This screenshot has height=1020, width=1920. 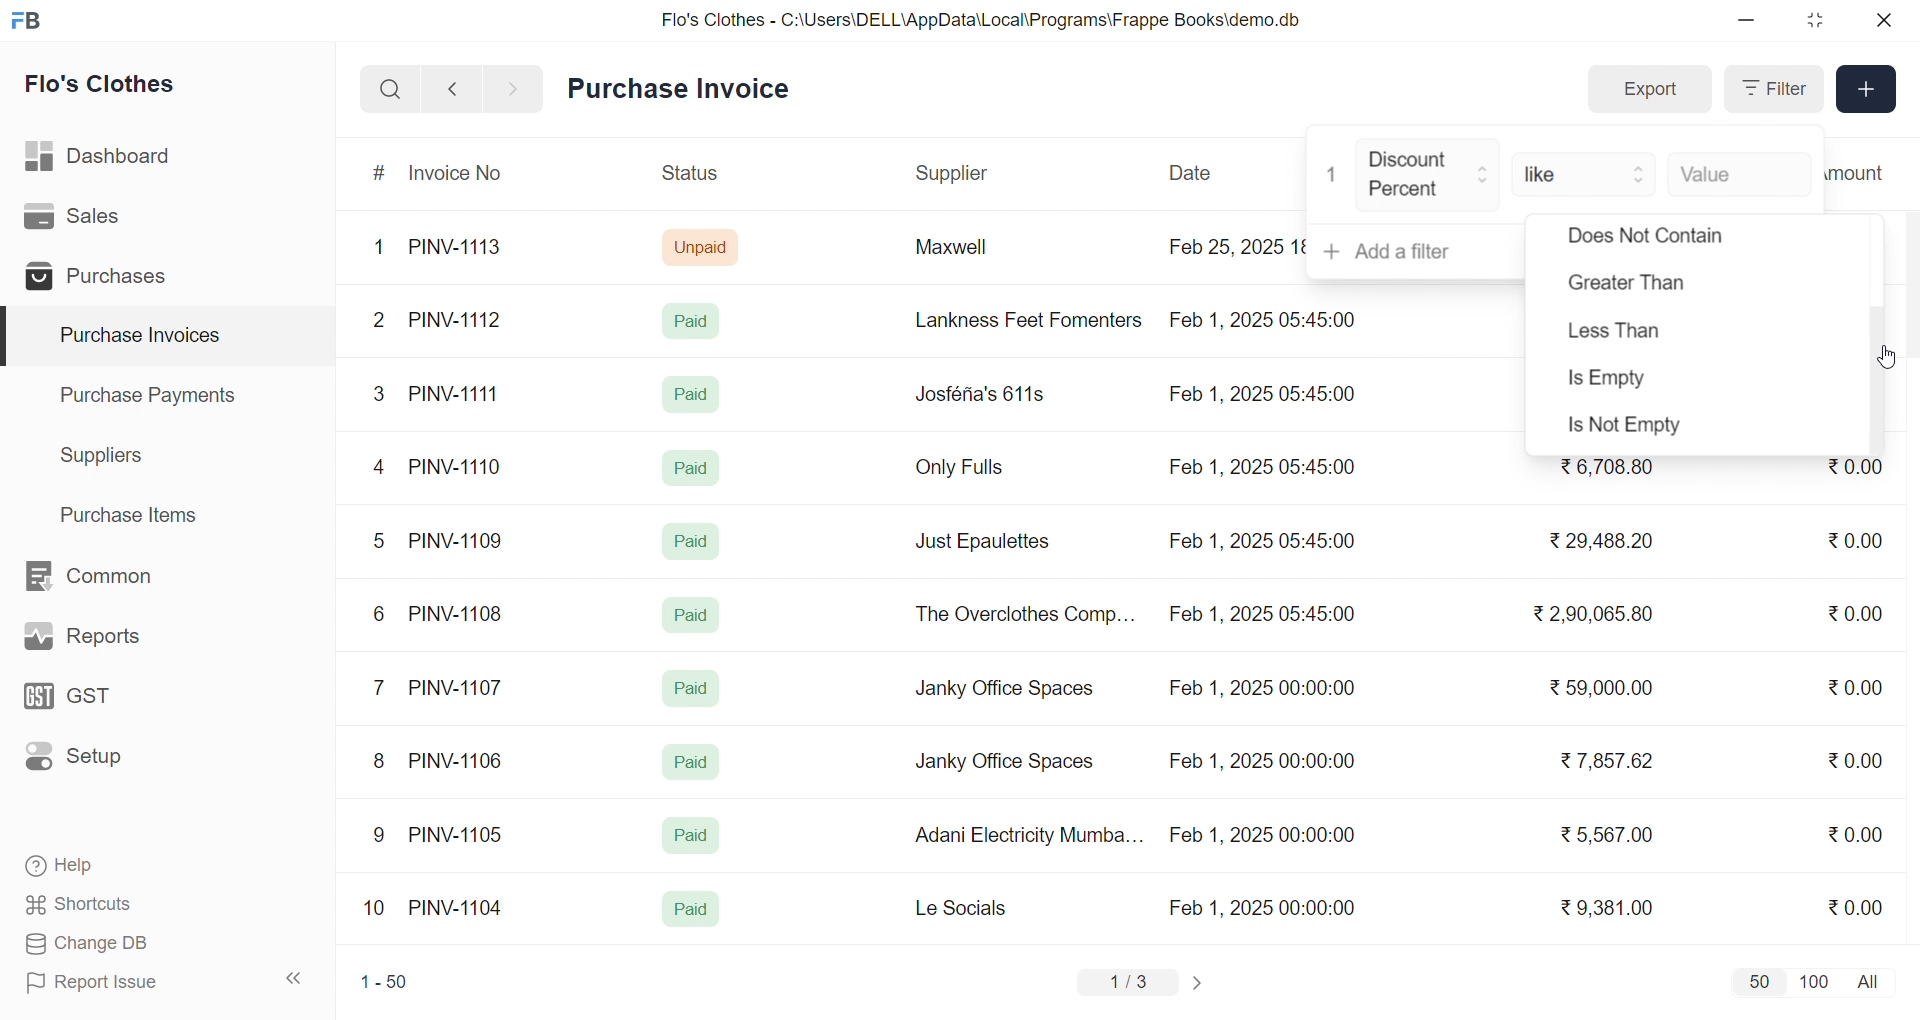 What do you see at coordinates (1267, 318) in the screenshot?
I see `Feb 1, 2025 05:45:00` at bounding box center [1267, 318].